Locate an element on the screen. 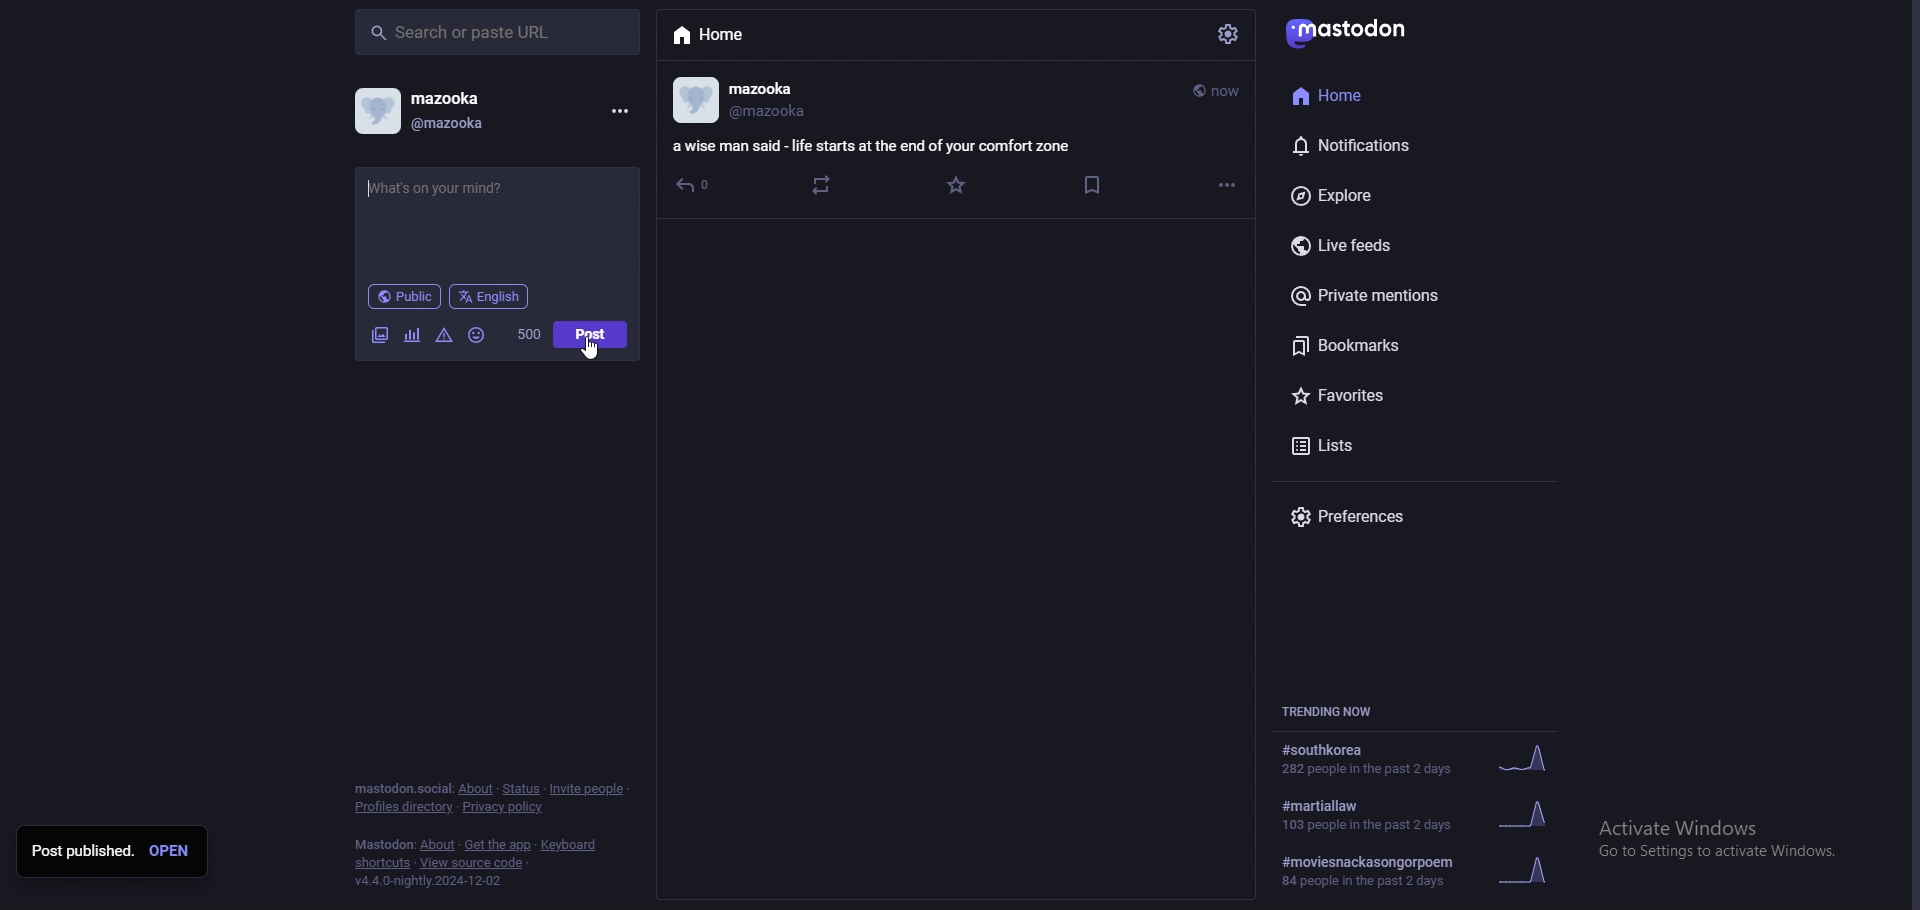 This screenshot has height=910, width=1920. keyboard is located at coordinates (572, 845).